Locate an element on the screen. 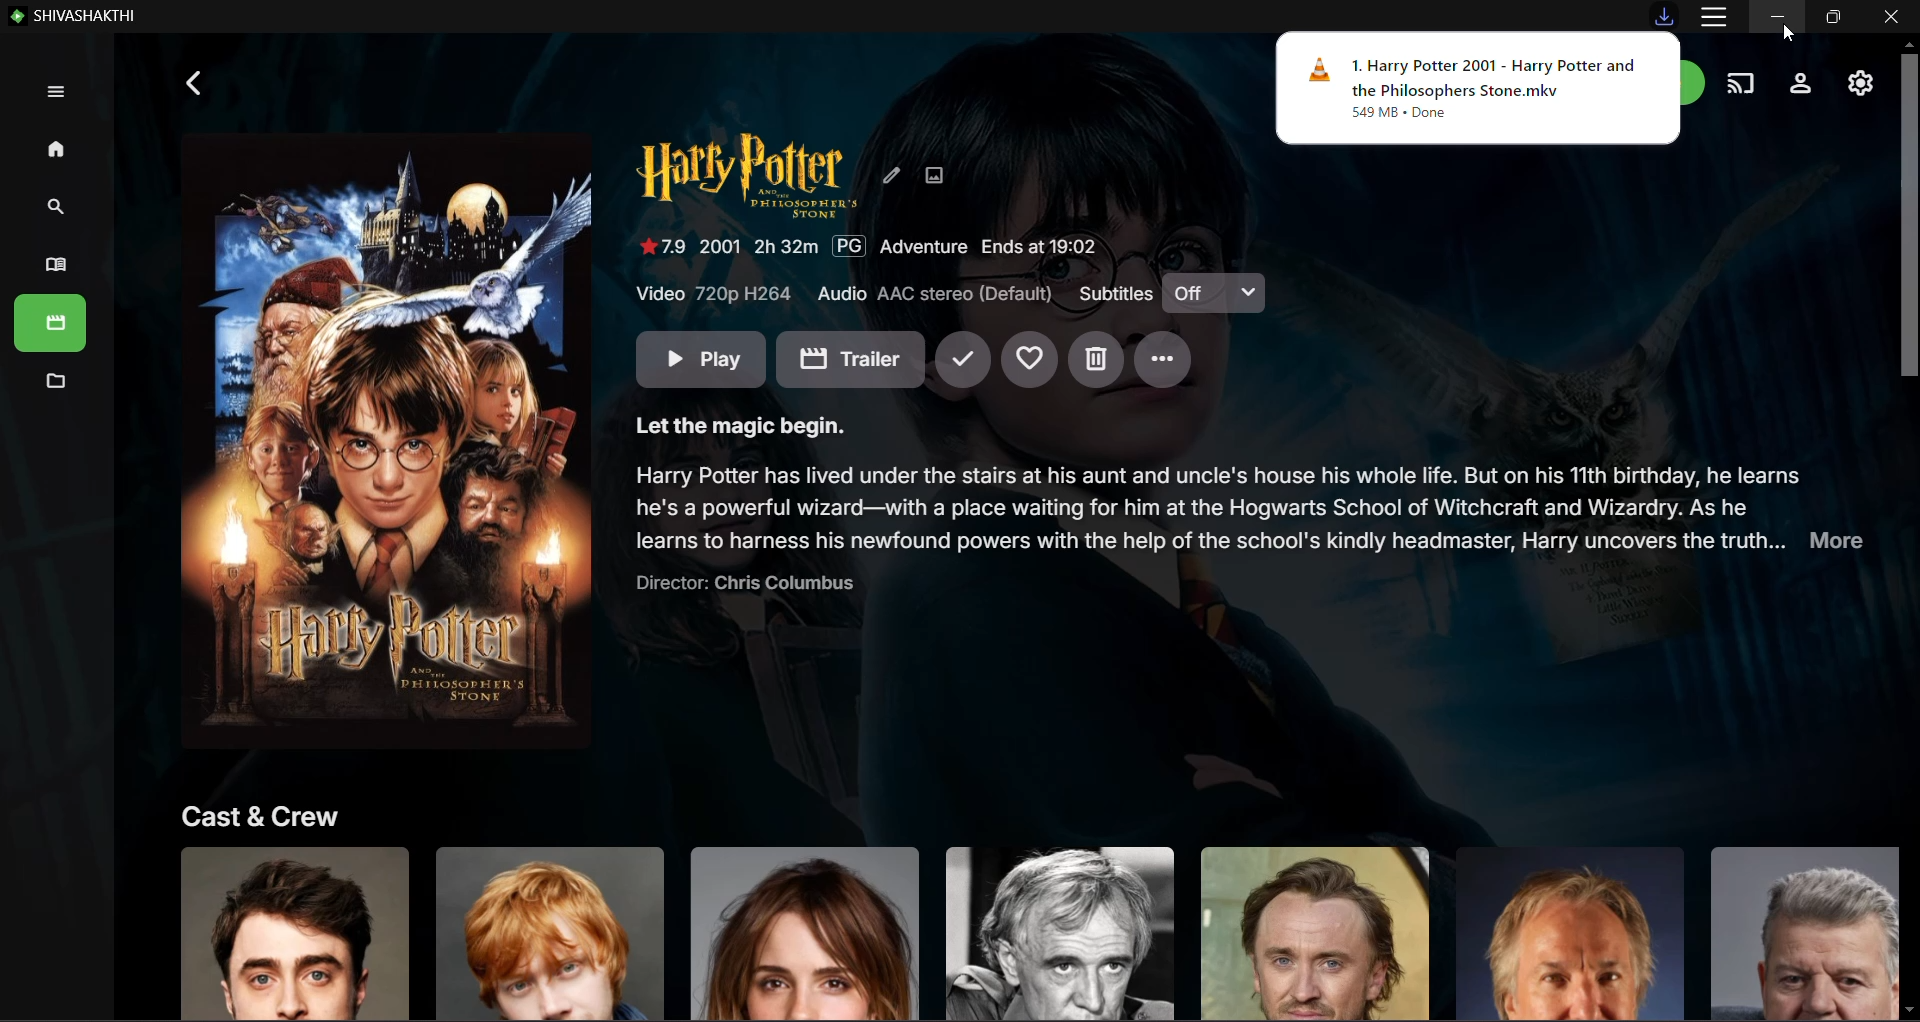  Movie Synopsis is located at coordinates (1251, 505).